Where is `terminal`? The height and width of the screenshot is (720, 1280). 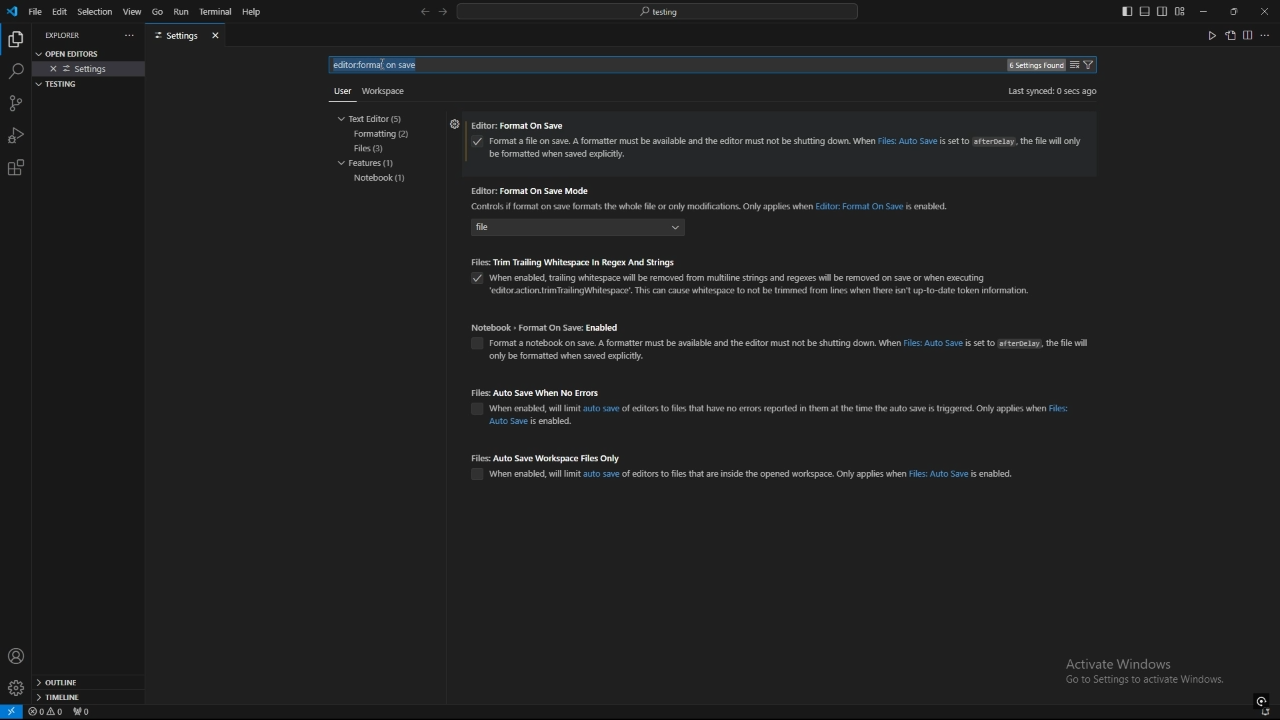 terminal is located at coordinates (216, 13).